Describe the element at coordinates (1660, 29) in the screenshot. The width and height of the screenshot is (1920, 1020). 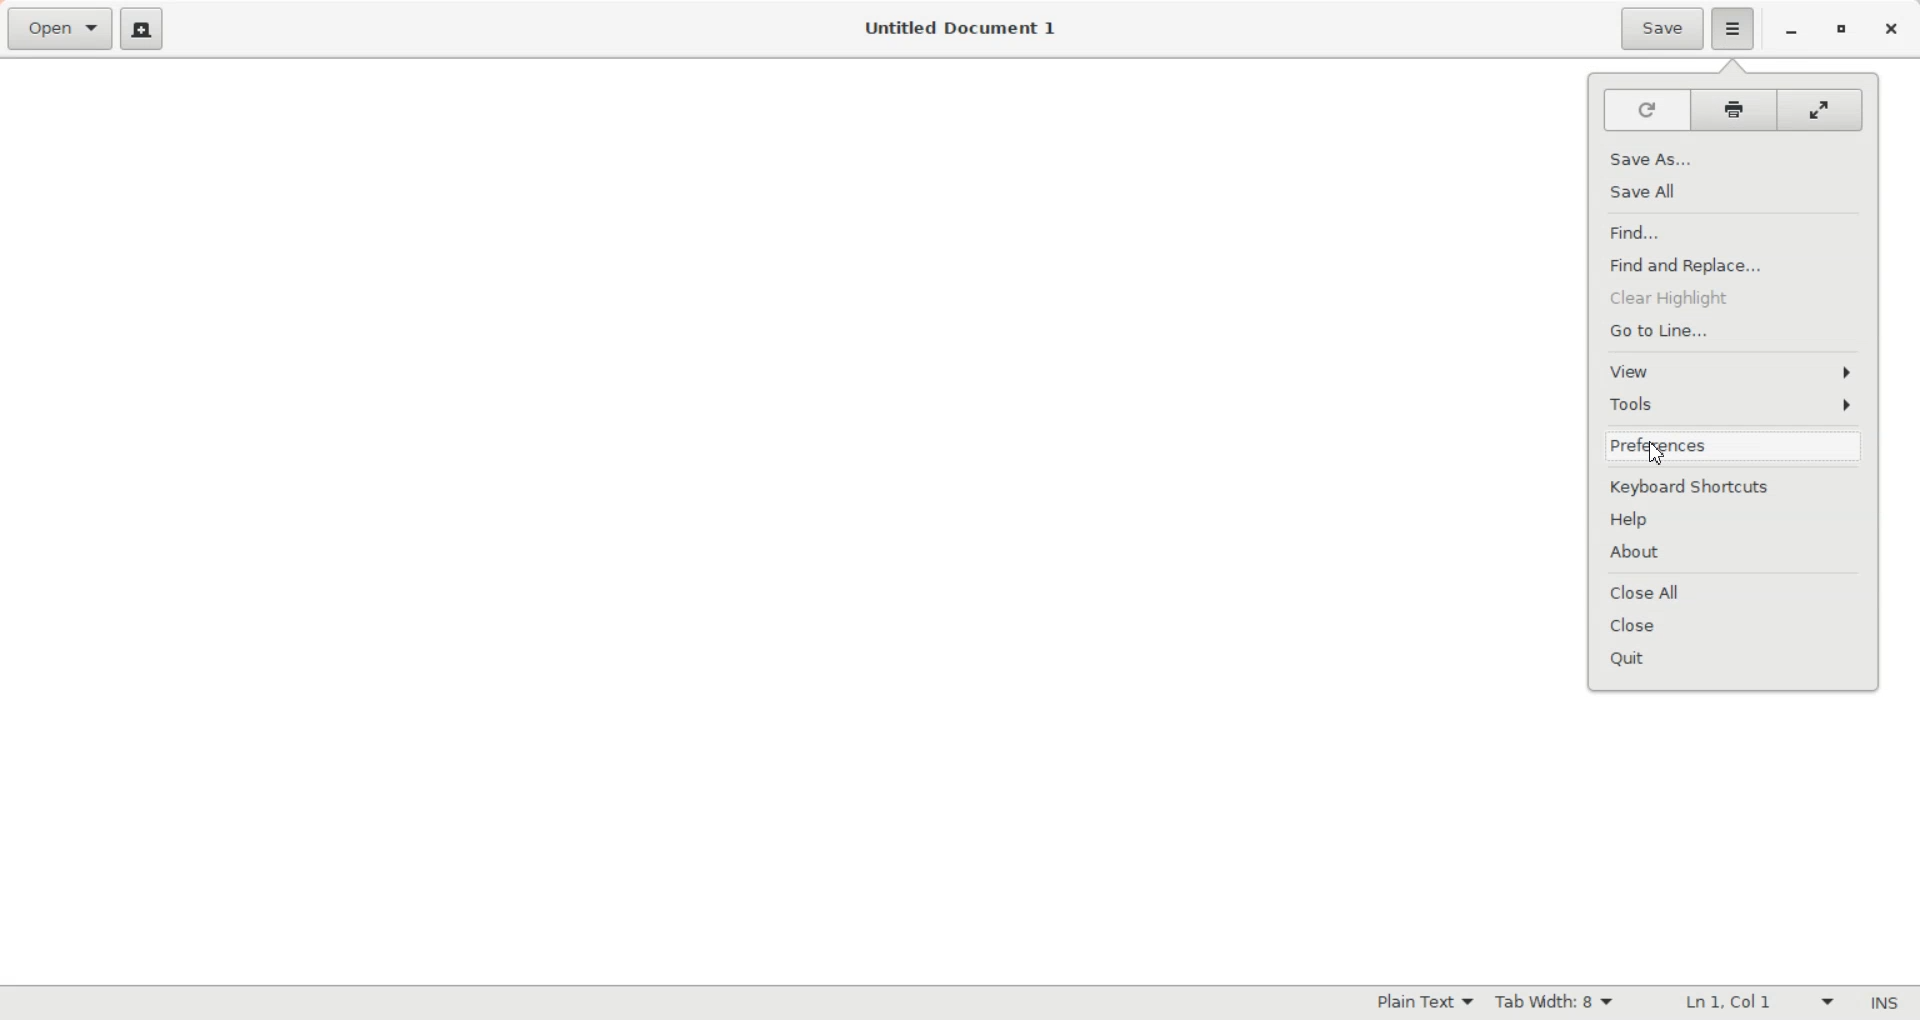
I see `Save` at that location.